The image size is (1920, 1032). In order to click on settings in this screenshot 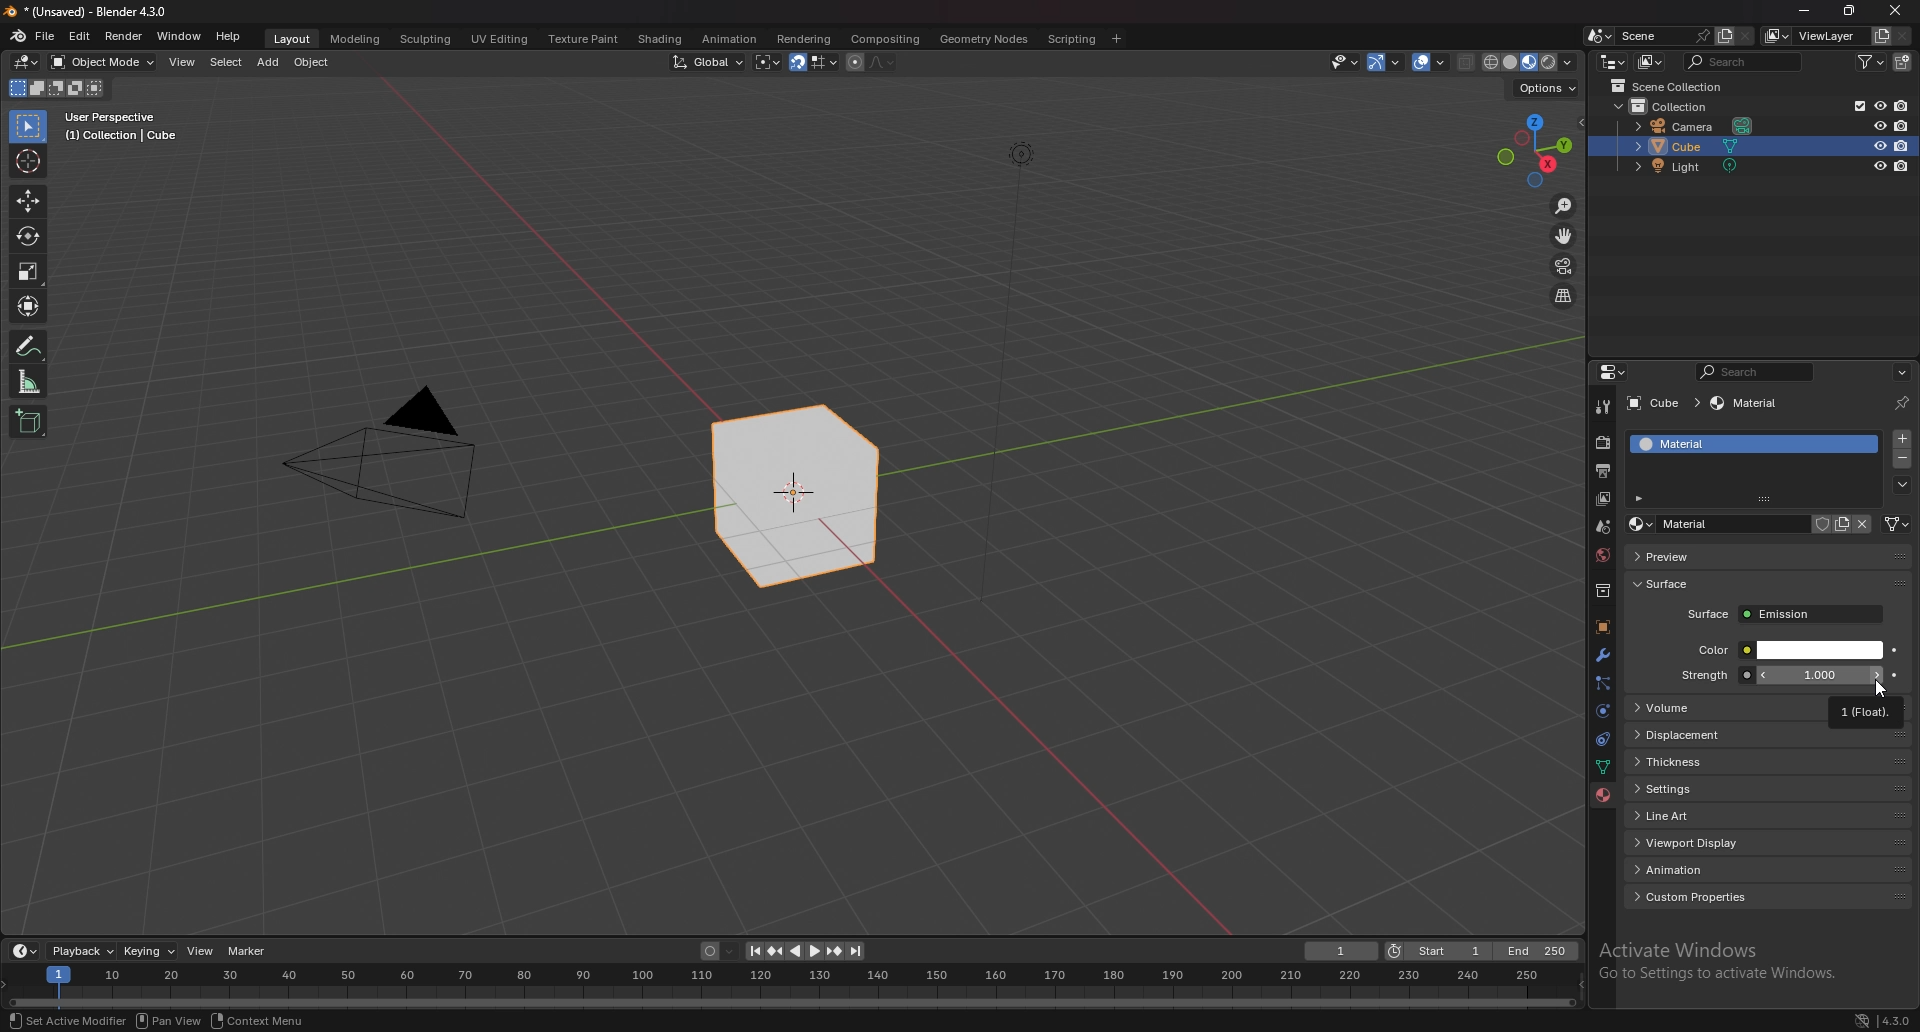, I will do `click(1767, 789)`.